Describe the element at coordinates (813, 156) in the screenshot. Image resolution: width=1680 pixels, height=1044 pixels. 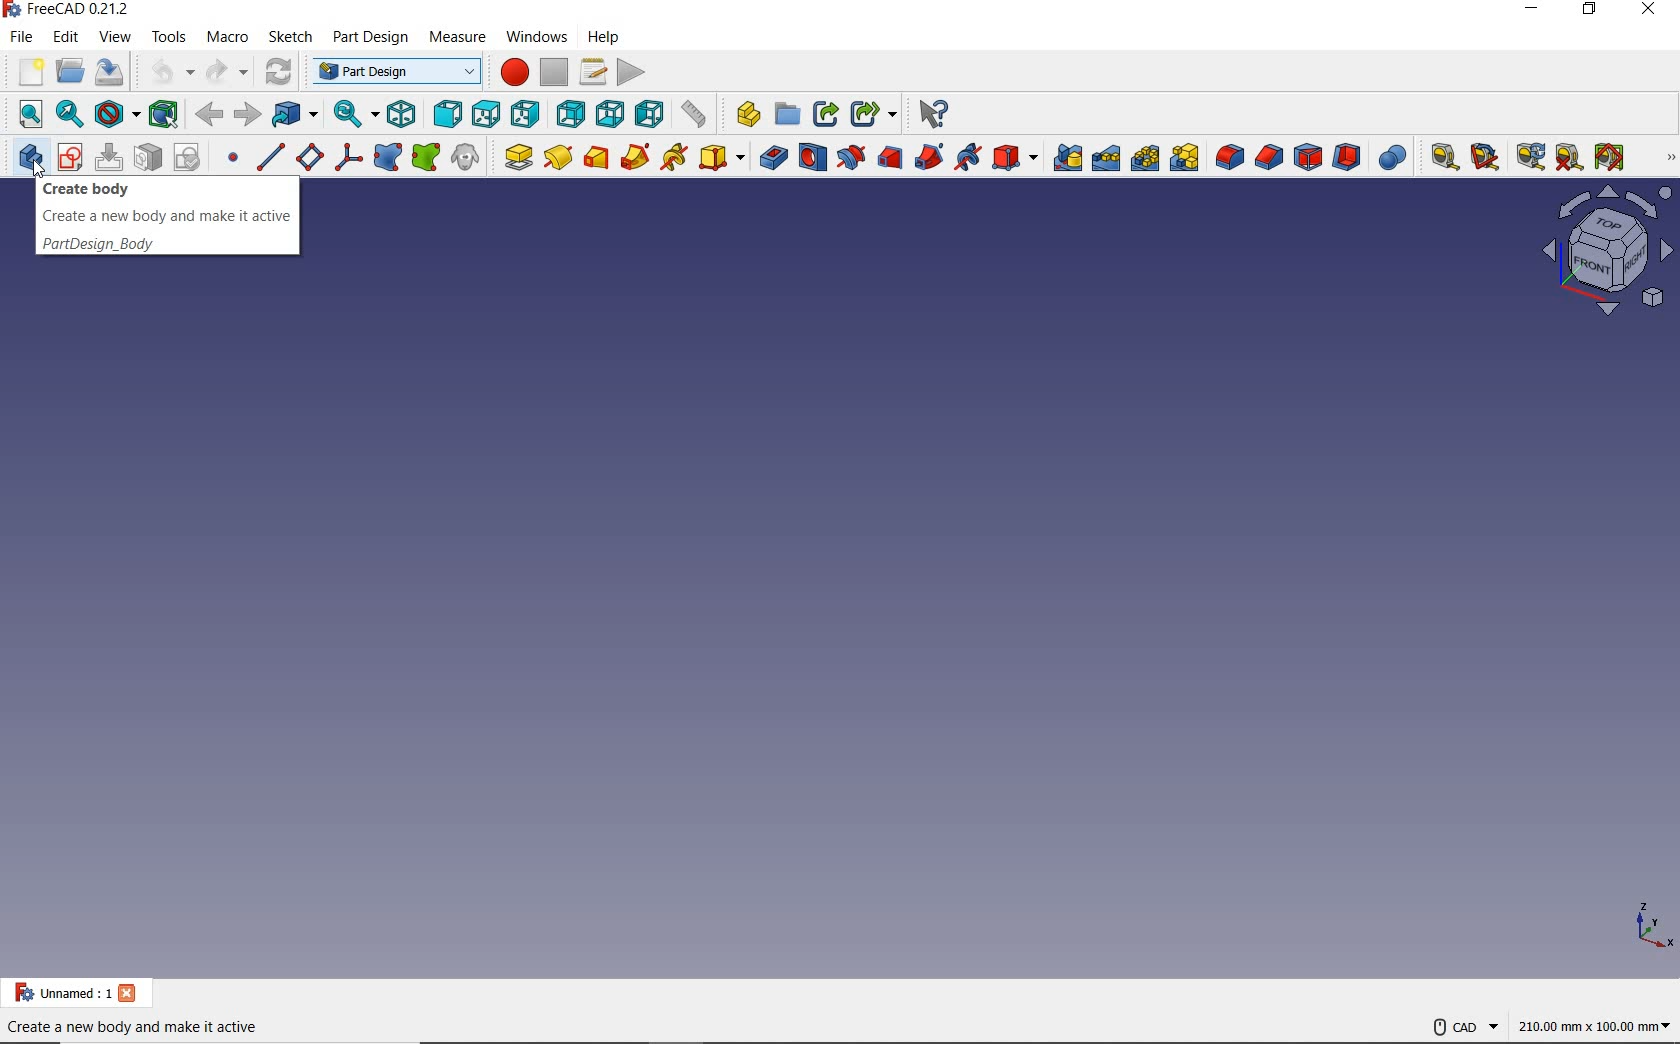
I see `HOLE` at that location.